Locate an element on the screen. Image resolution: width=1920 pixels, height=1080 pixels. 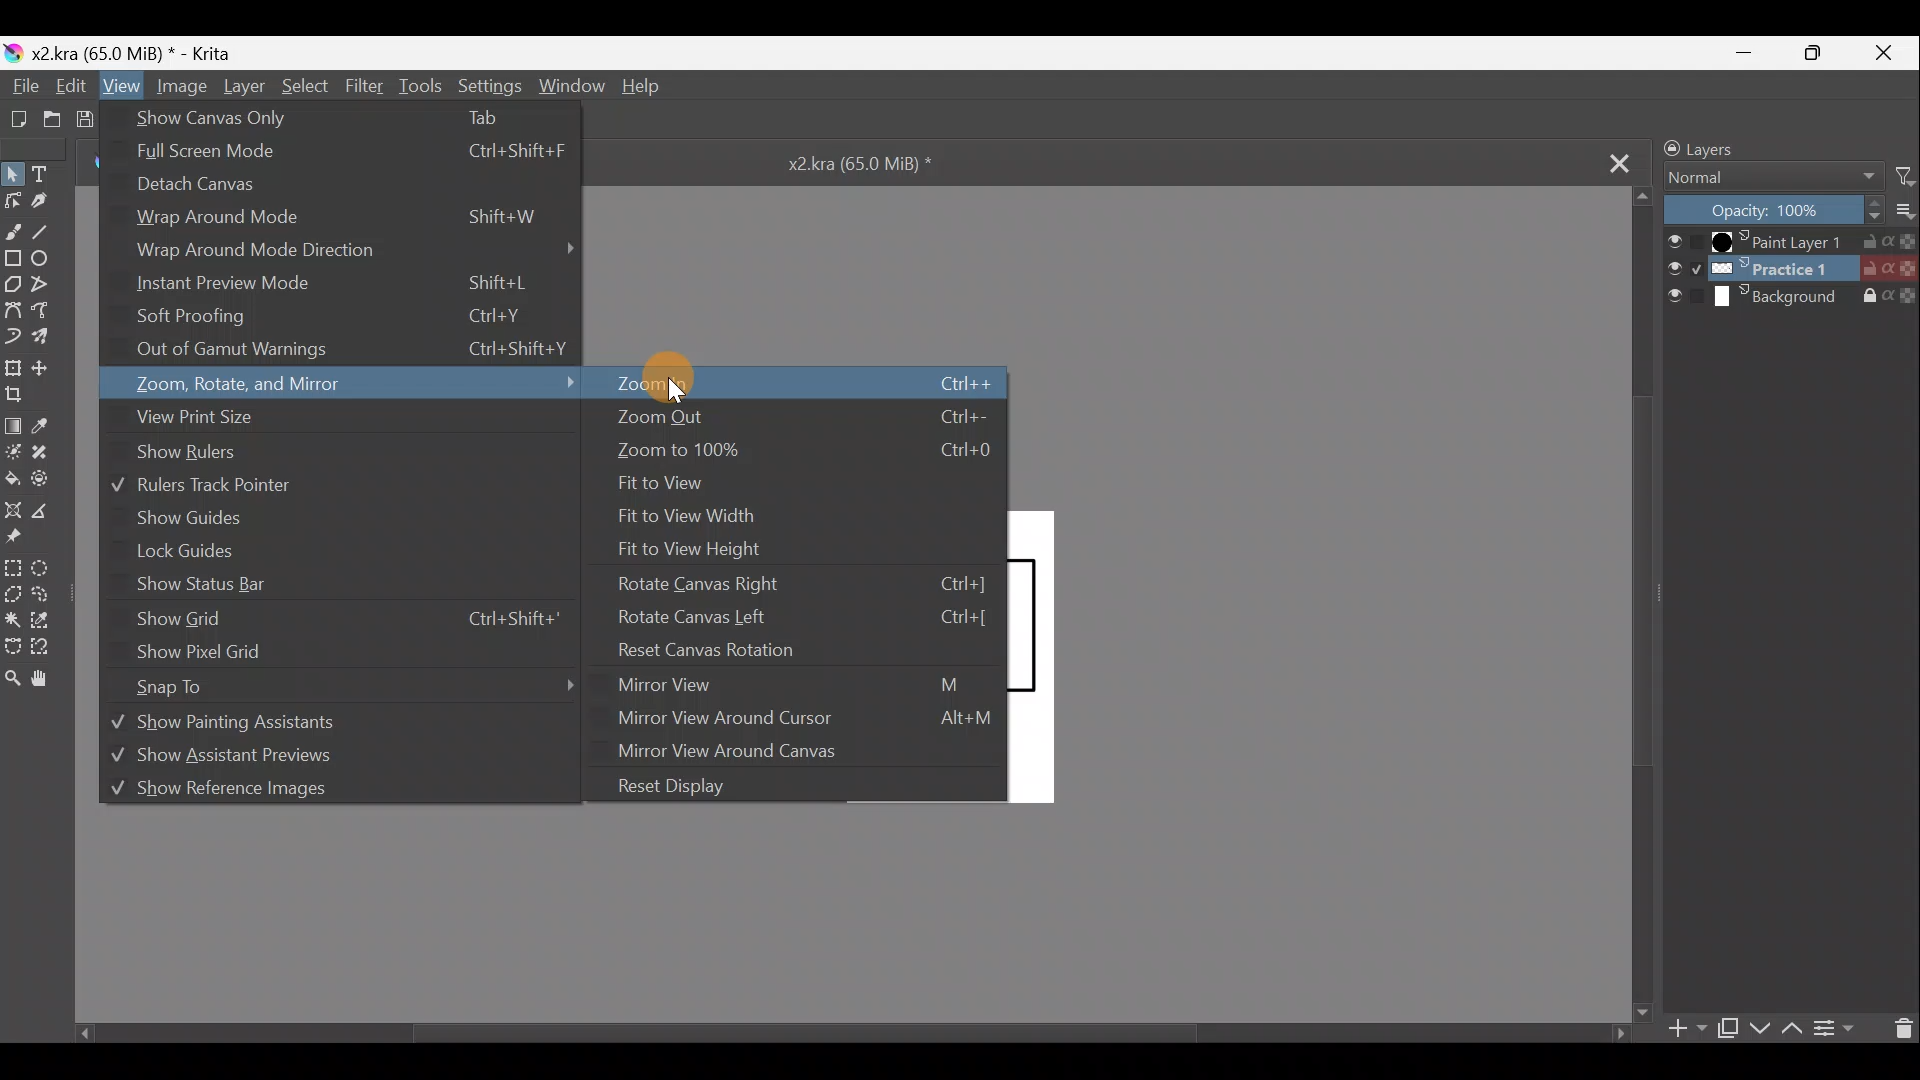
Scroll bar is located at coordinates (835, 1039).